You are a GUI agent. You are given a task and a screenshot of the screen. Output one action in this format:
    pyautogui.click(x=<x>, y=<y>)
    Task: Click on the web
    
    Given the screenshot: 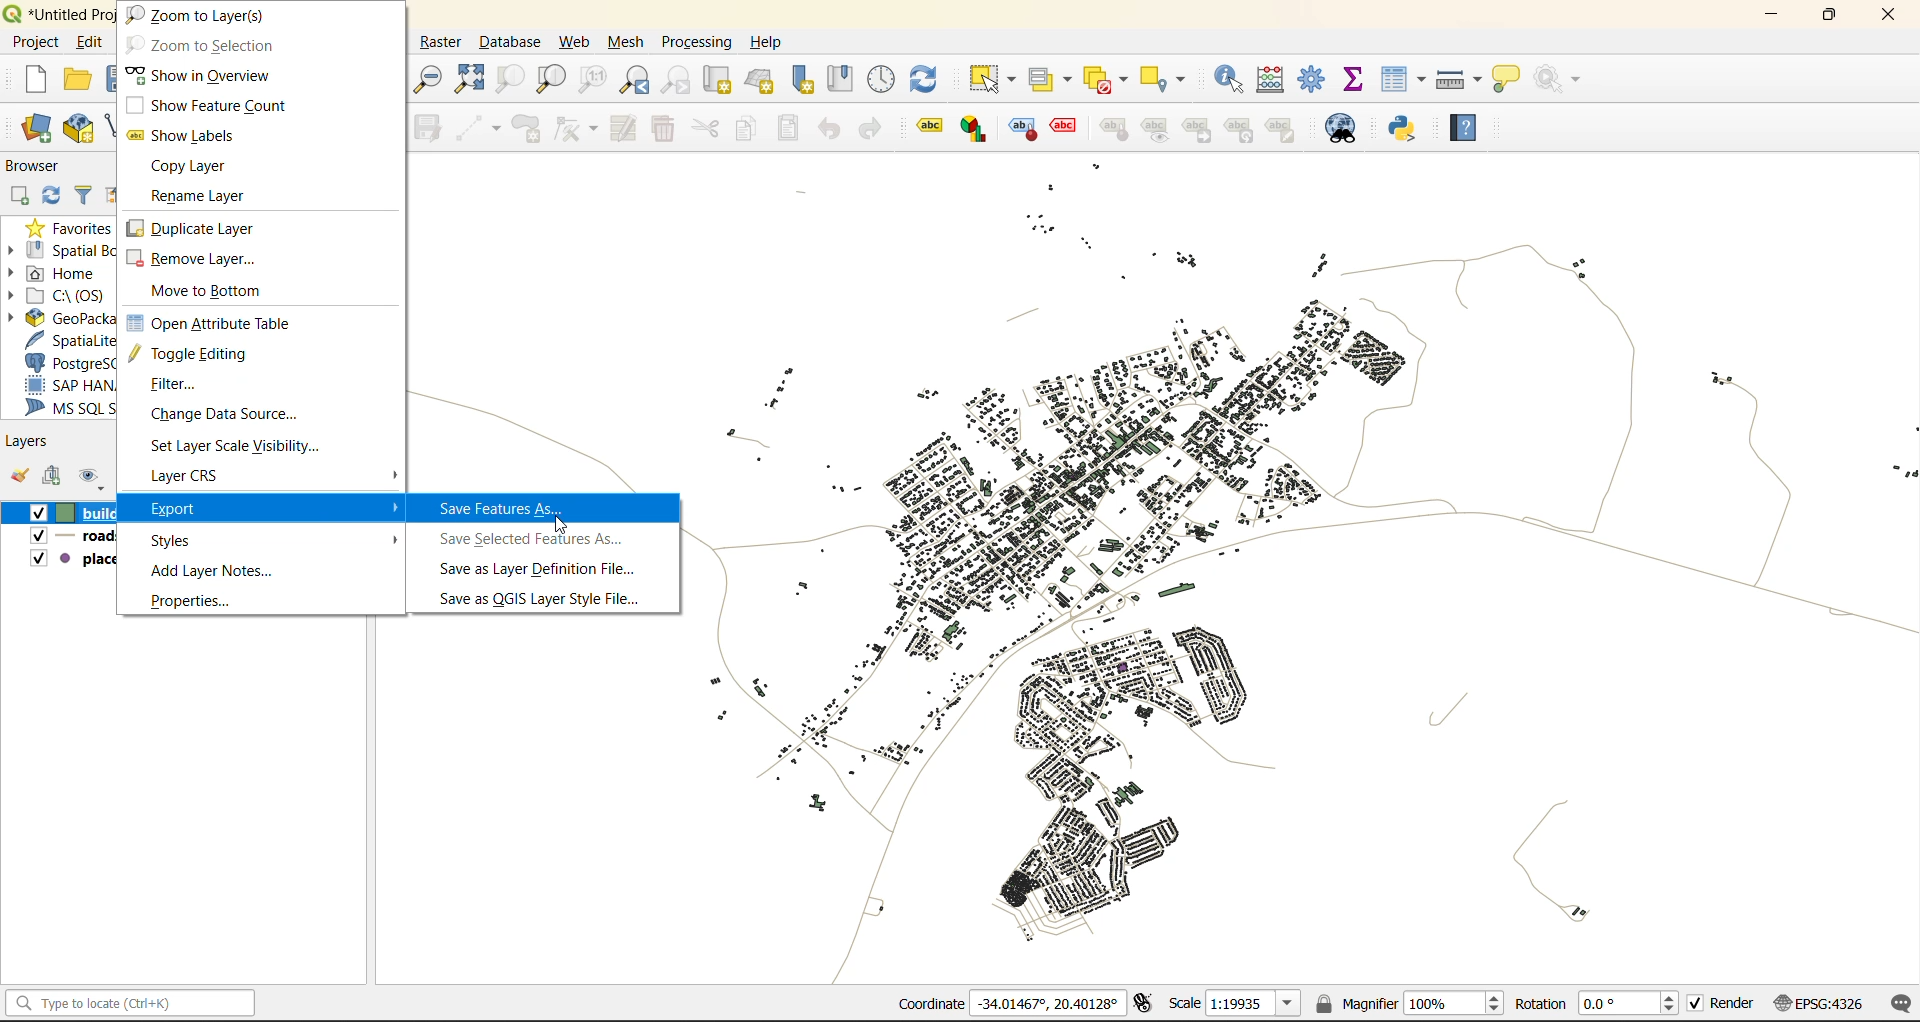 What is the action you would take?
    pyautogui.click(x=577, y=41)
    